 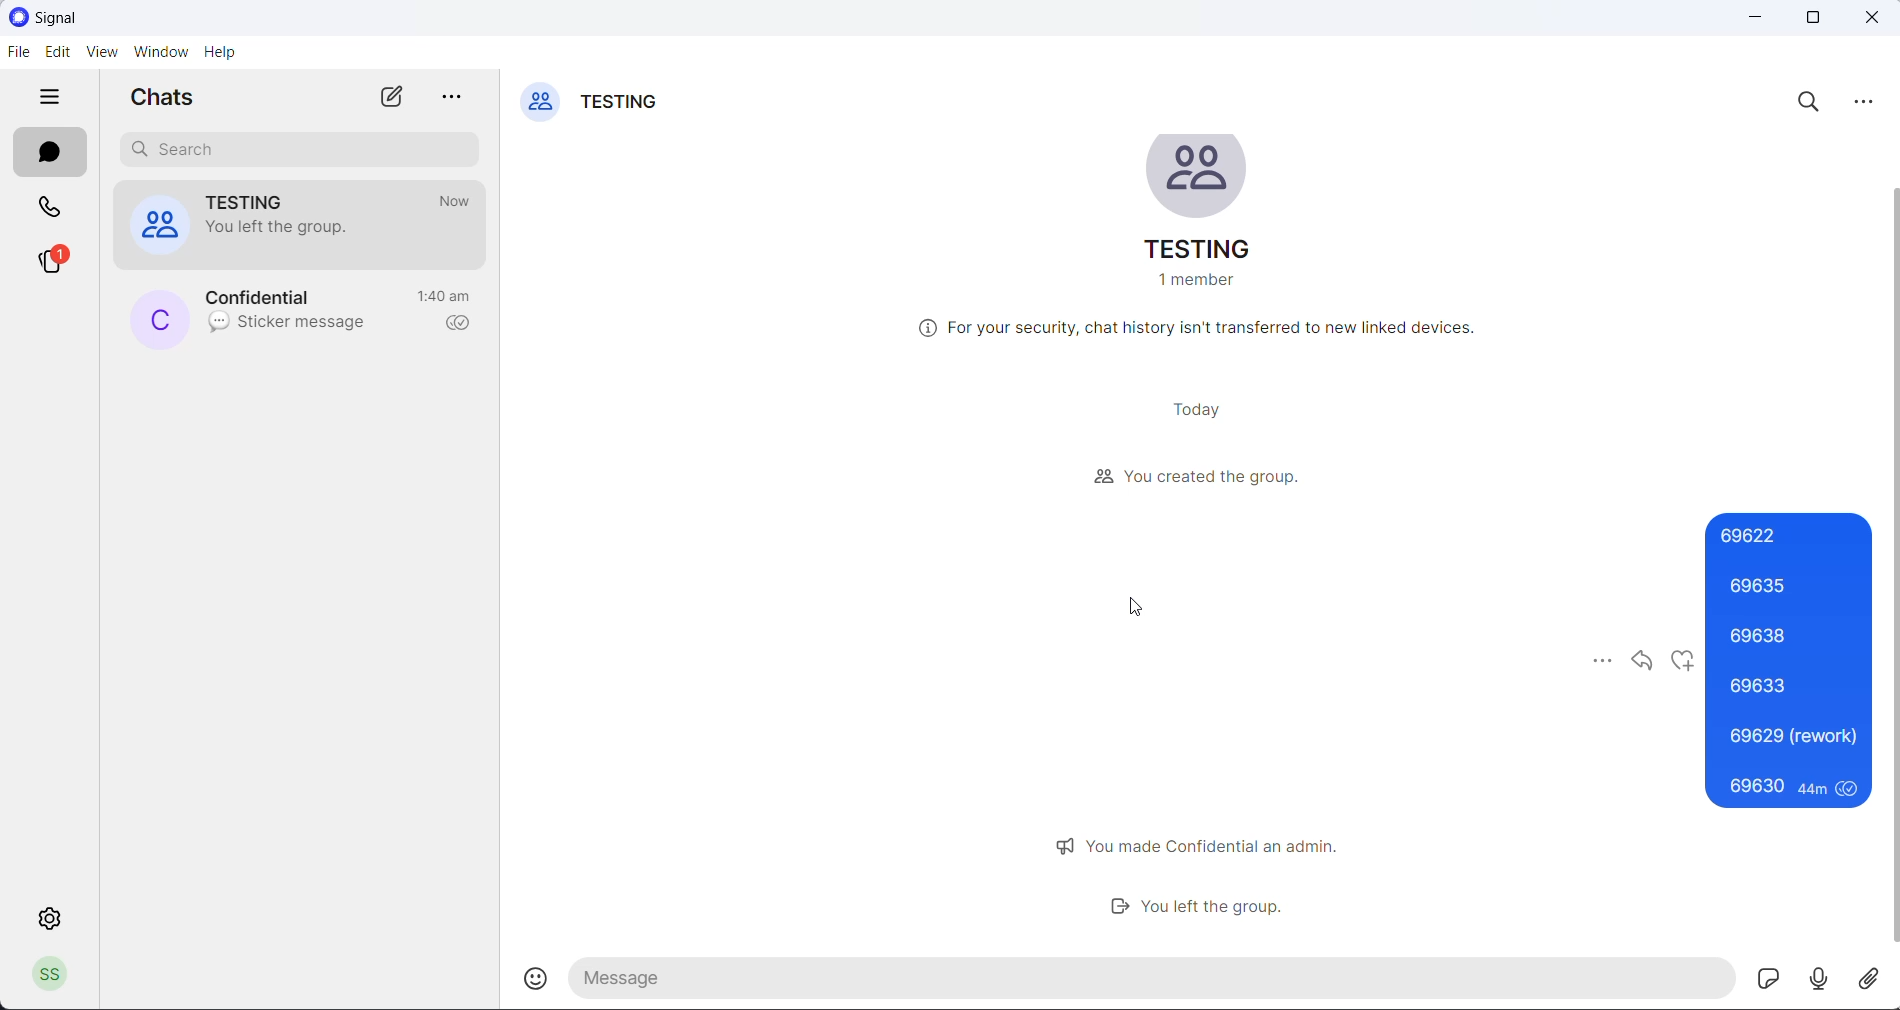 I want to click on profile picture, so click(x=160, y=319).